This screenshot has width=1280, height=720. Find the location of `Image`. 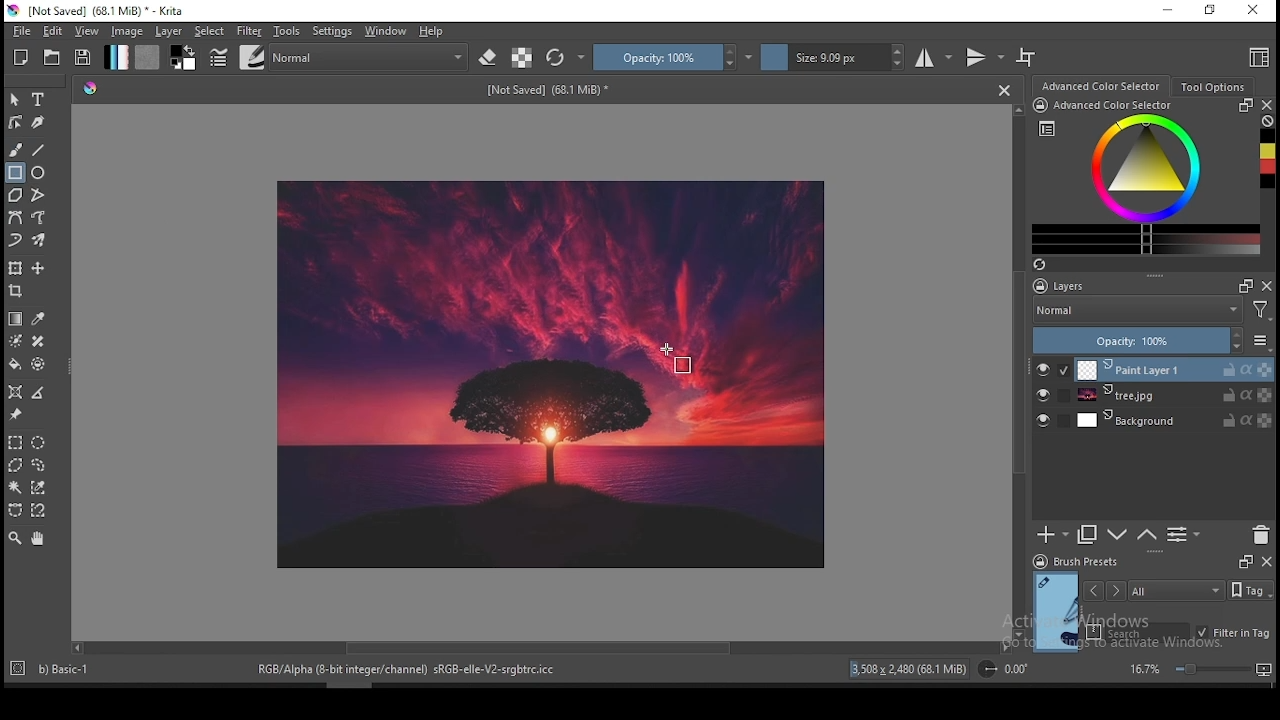

Image is located at coordinates (554, 374).